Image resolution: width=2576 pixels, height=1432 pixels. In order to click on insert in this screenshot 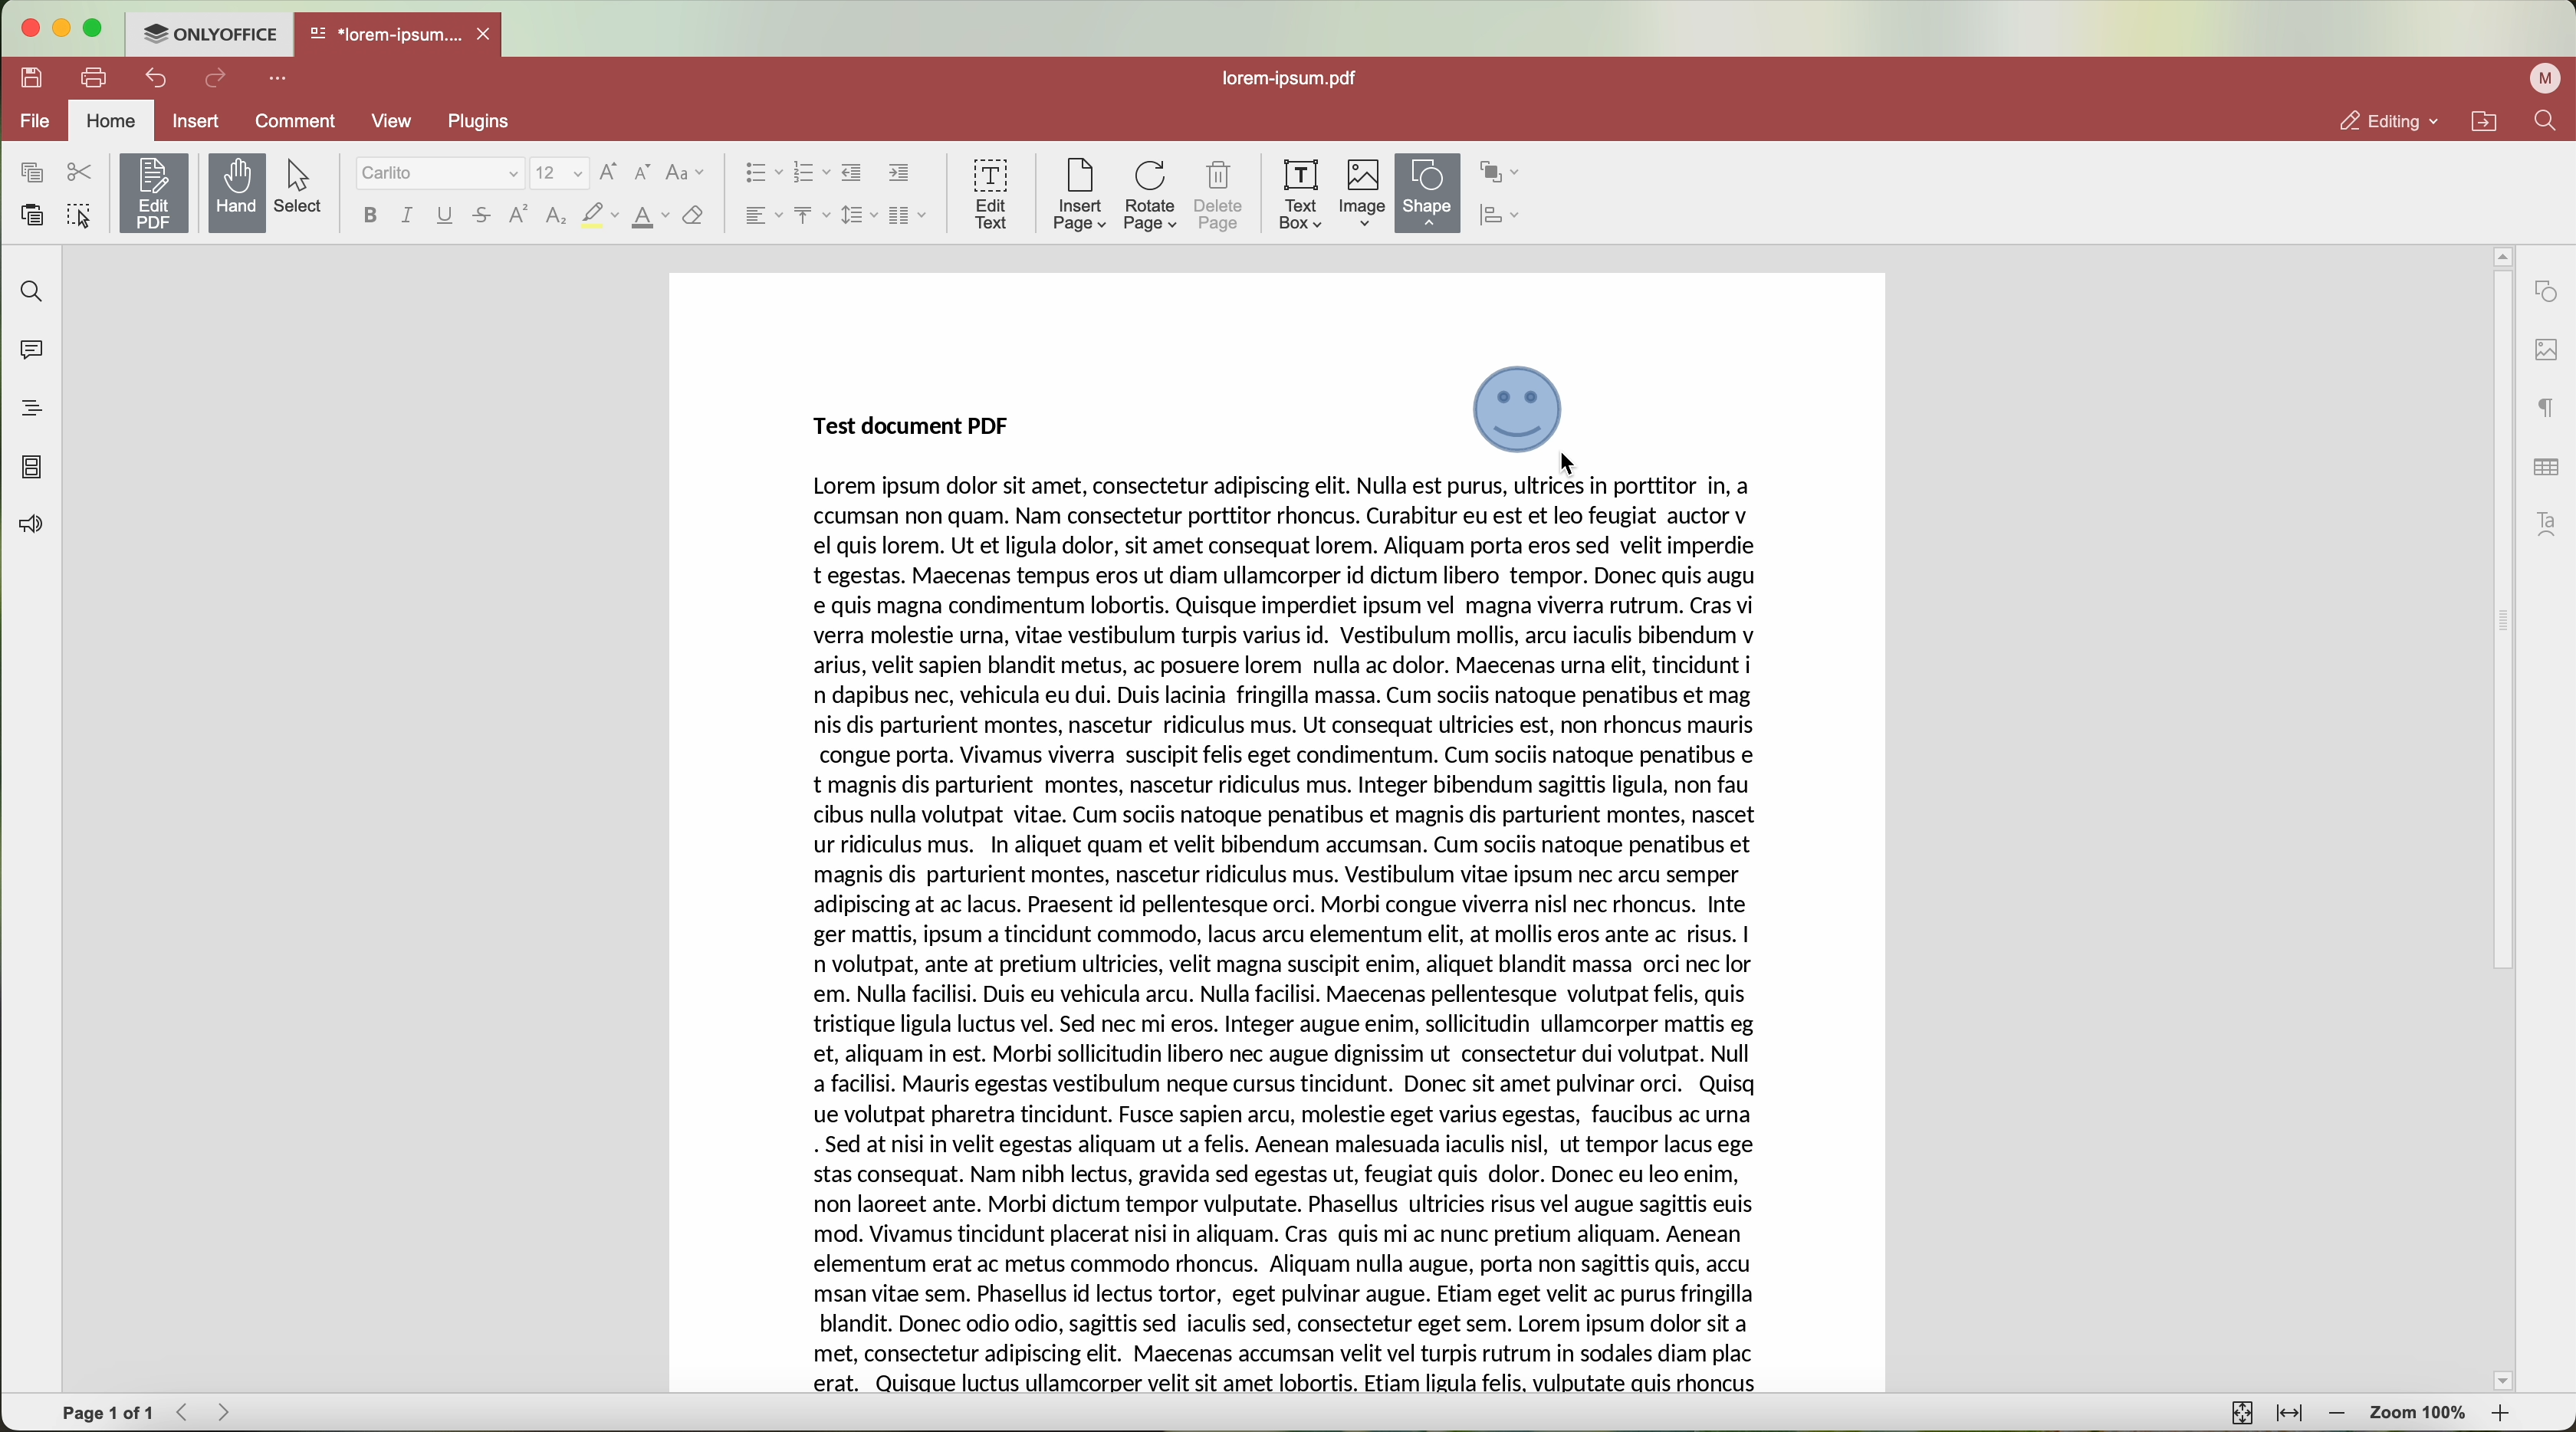, I will do `click(198, 120)`.